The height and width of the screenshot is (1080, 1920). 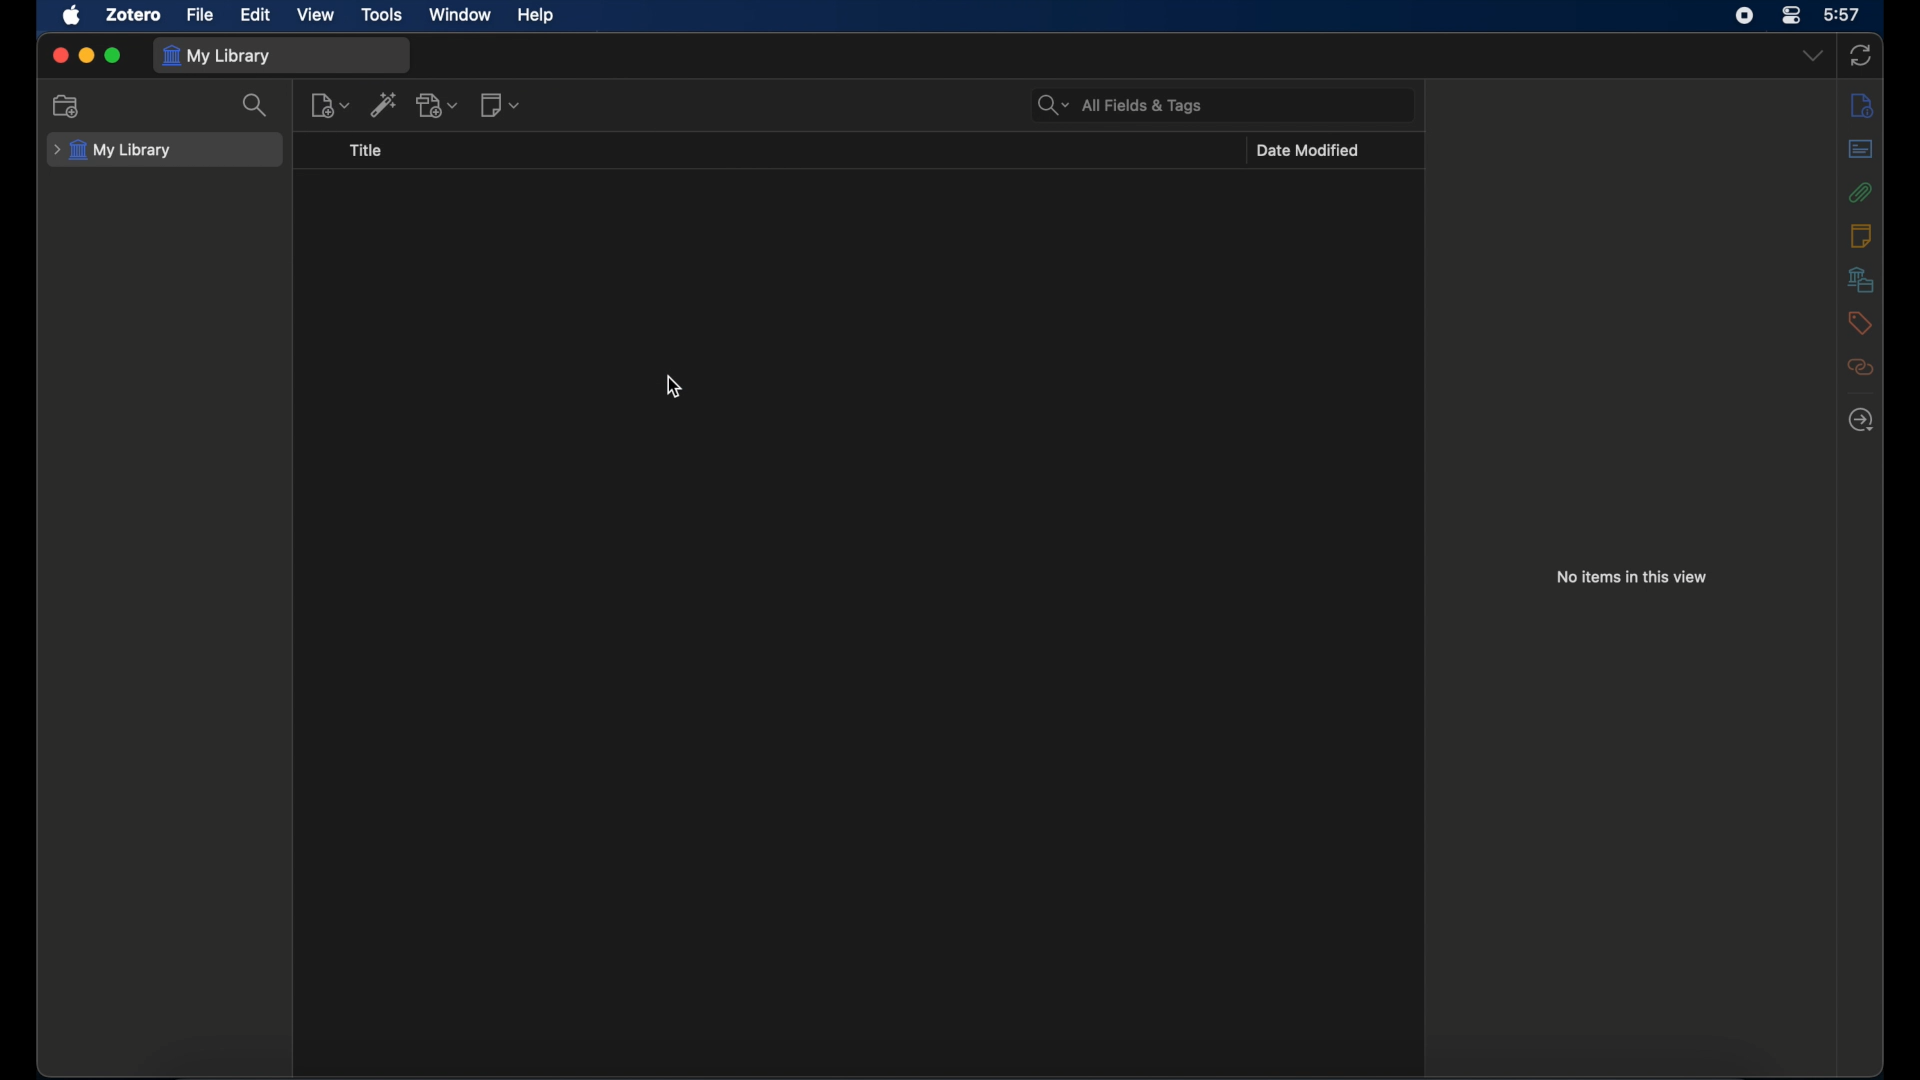 I want to click on close, so click(x=60, y=54).